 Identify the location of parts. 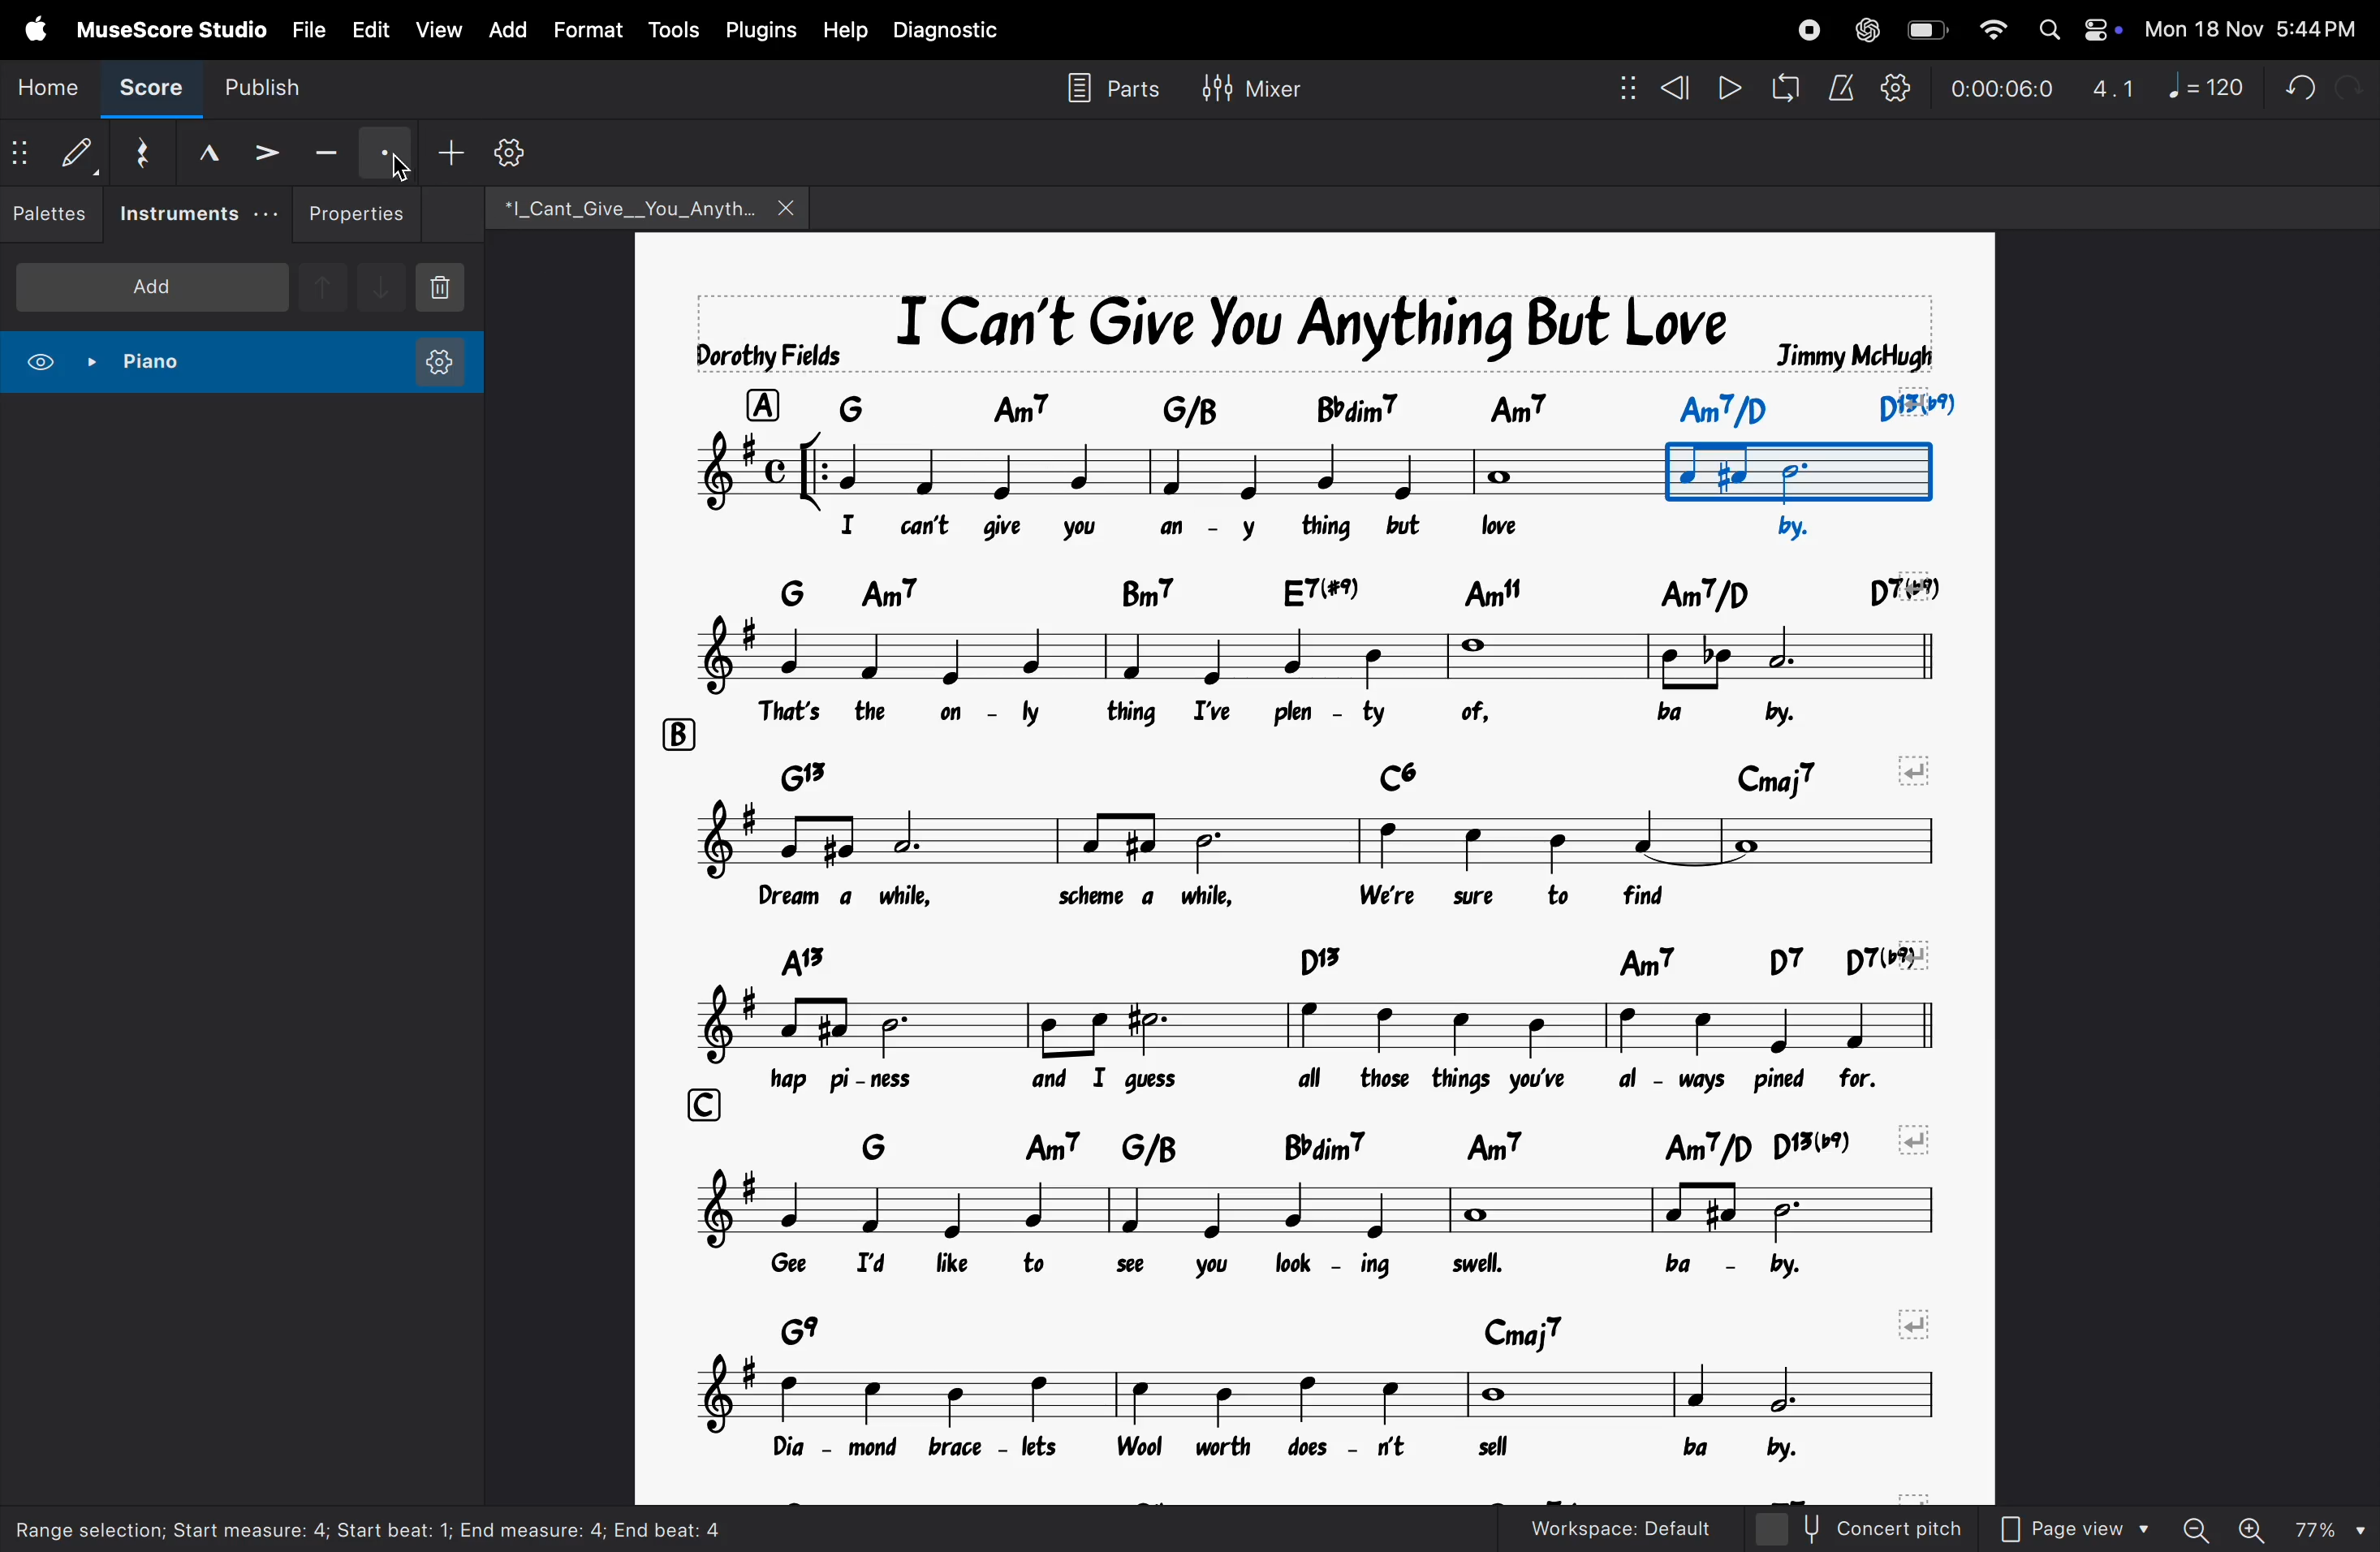
(1112, 89).